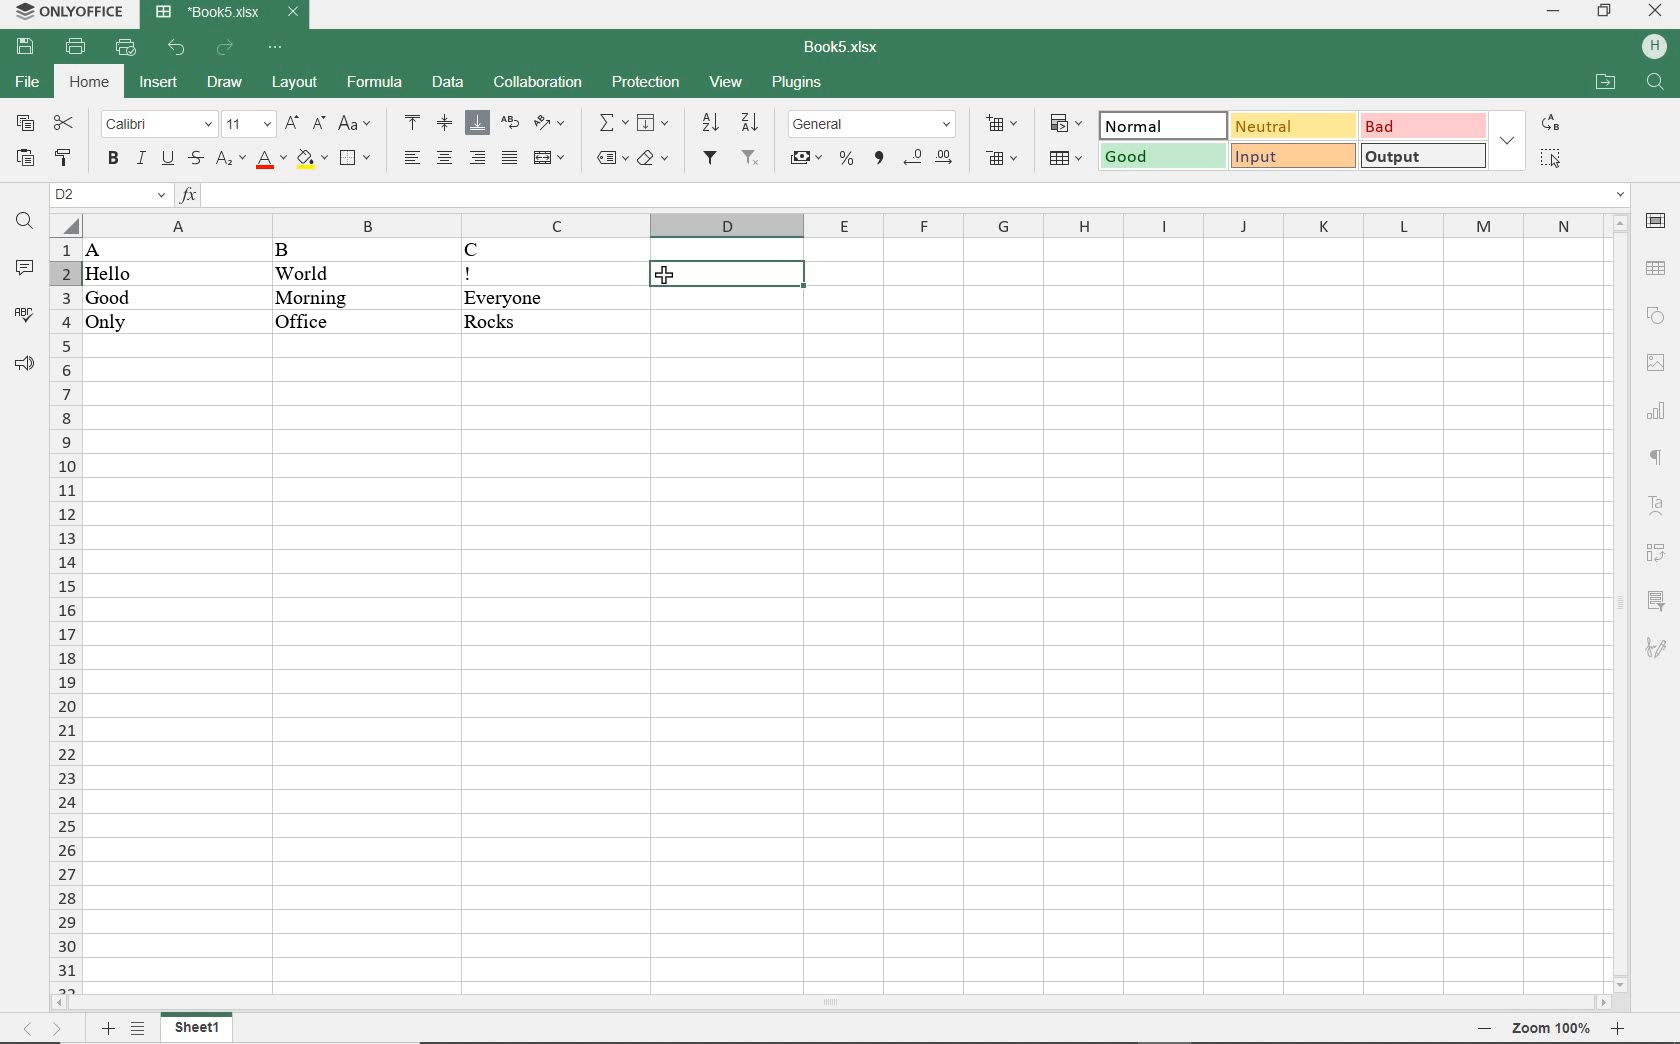 The image size is (1680, 1044). Describe the element at coordinates (797, 84) in the screenshot. I see `plugins` at that location.